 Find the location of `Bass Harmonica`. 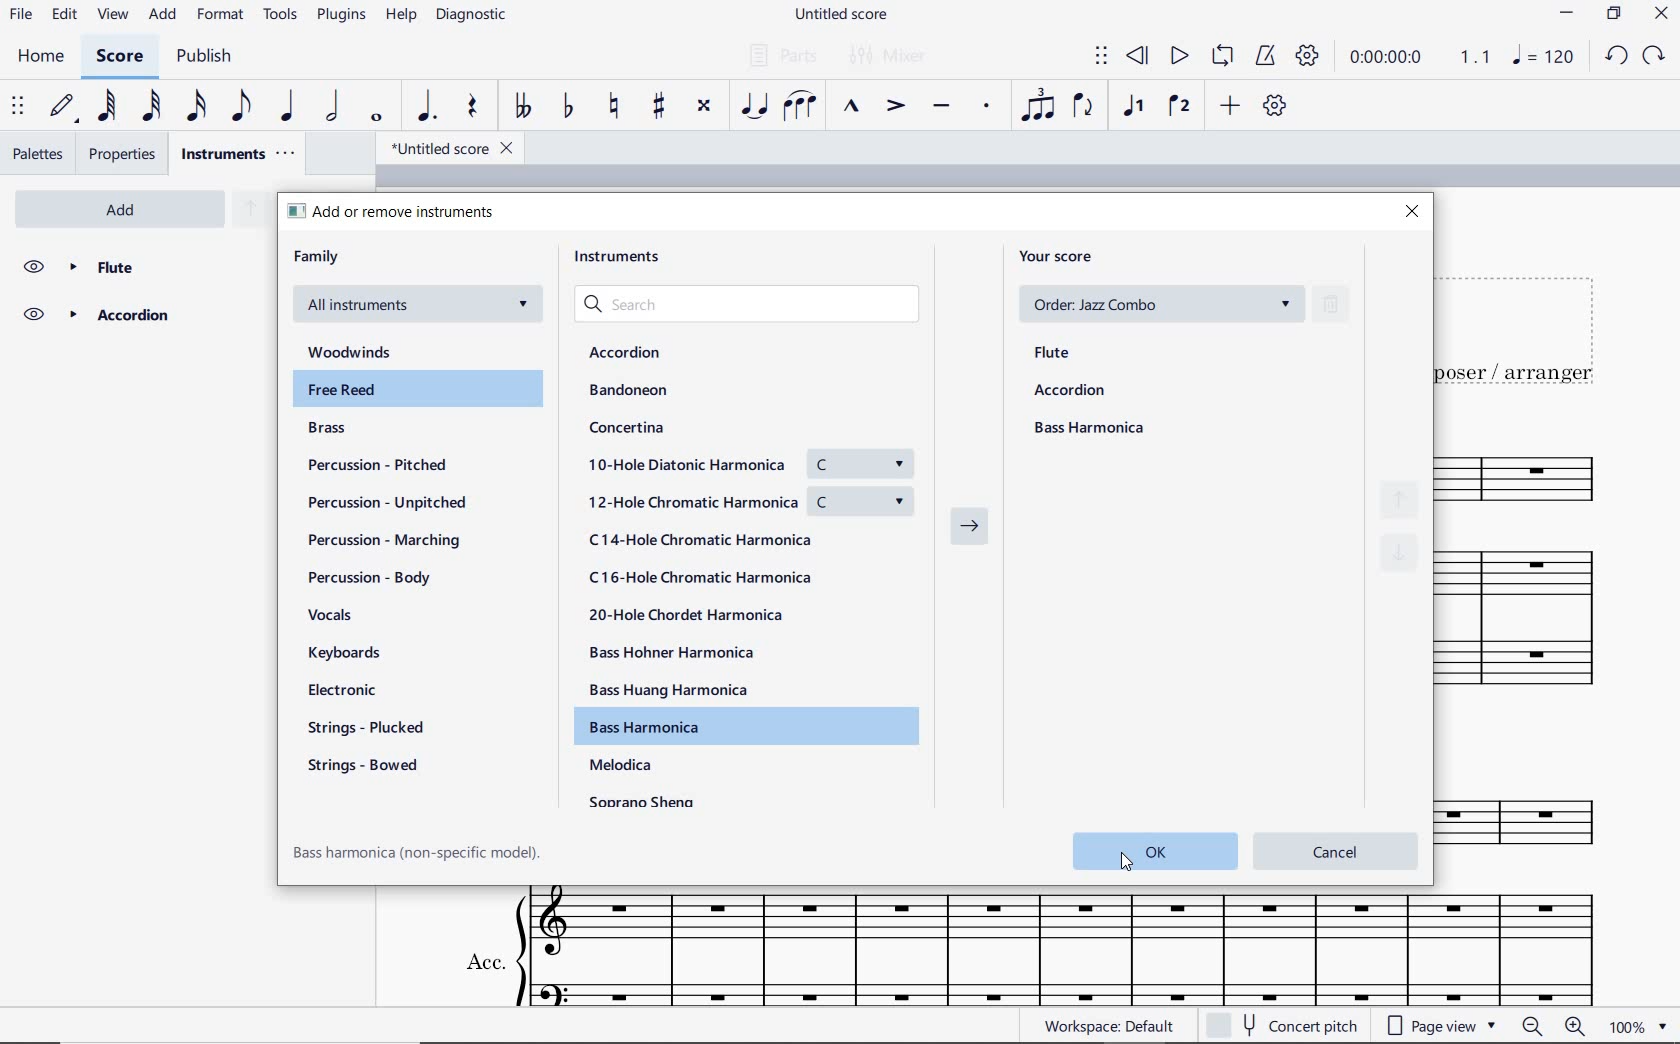

Bass Harmonica is located at coordinates (649, 729).